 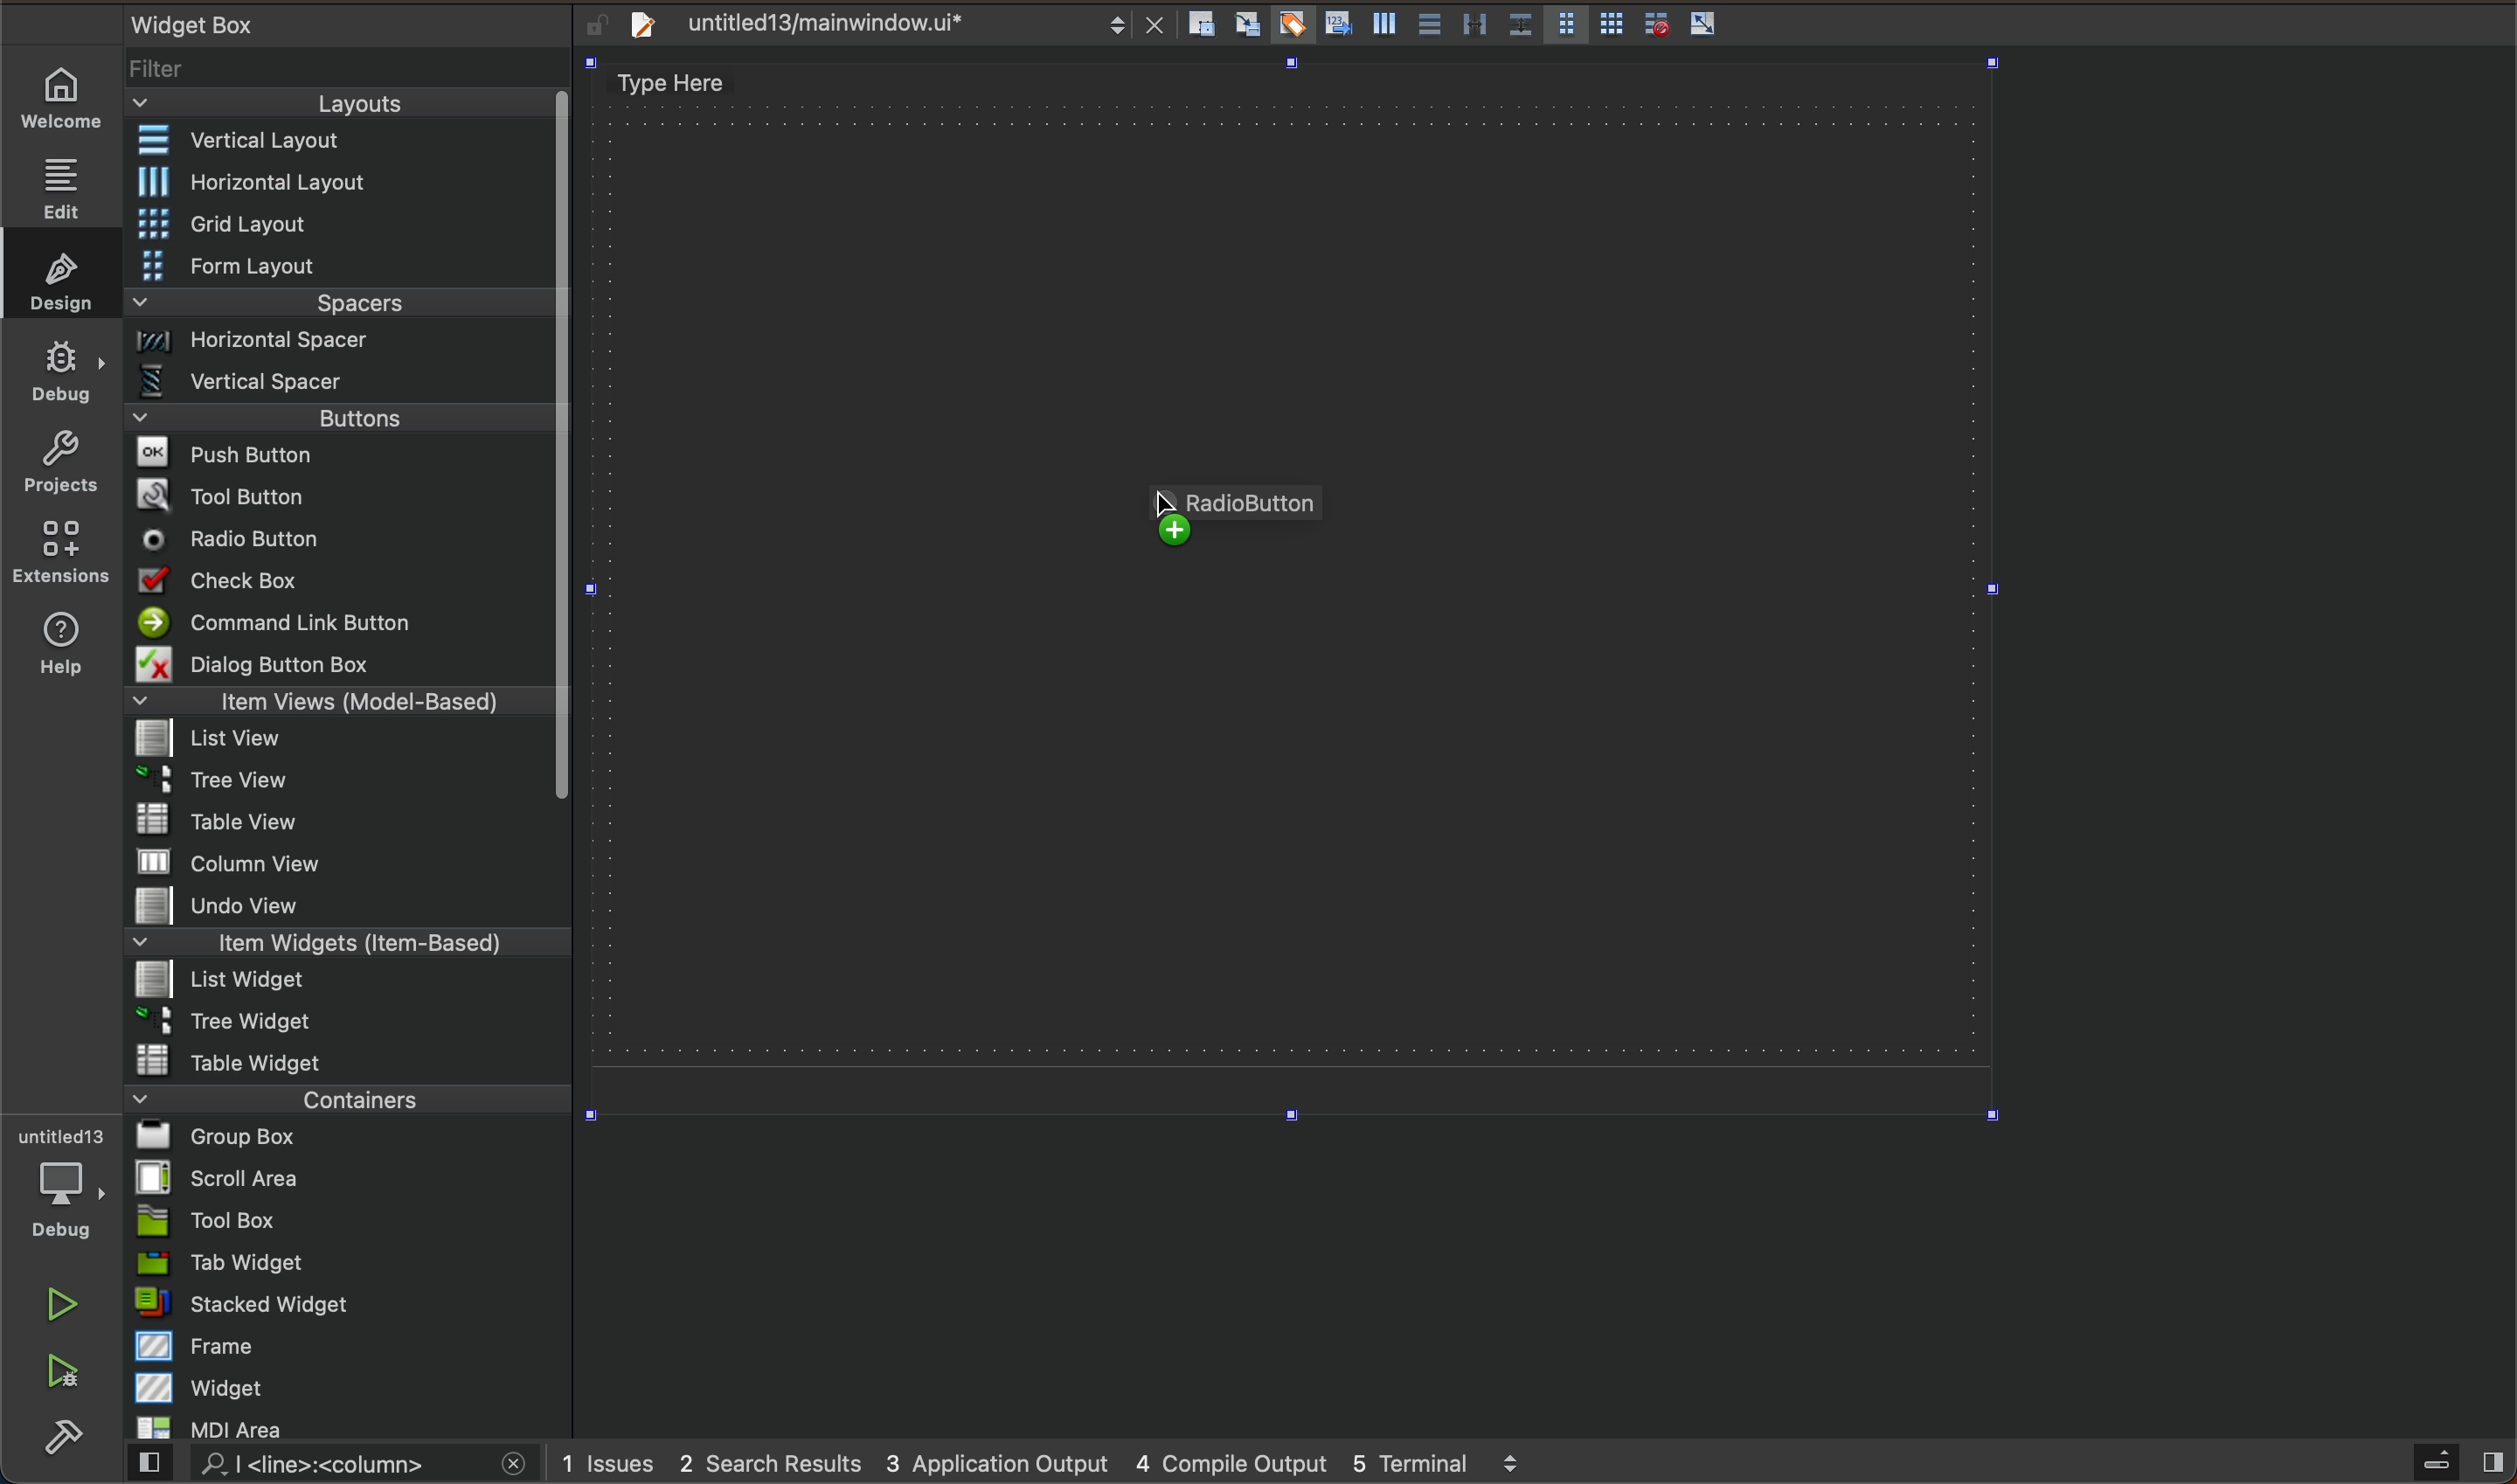 I want to click on table view, so click(x=348, y=822).